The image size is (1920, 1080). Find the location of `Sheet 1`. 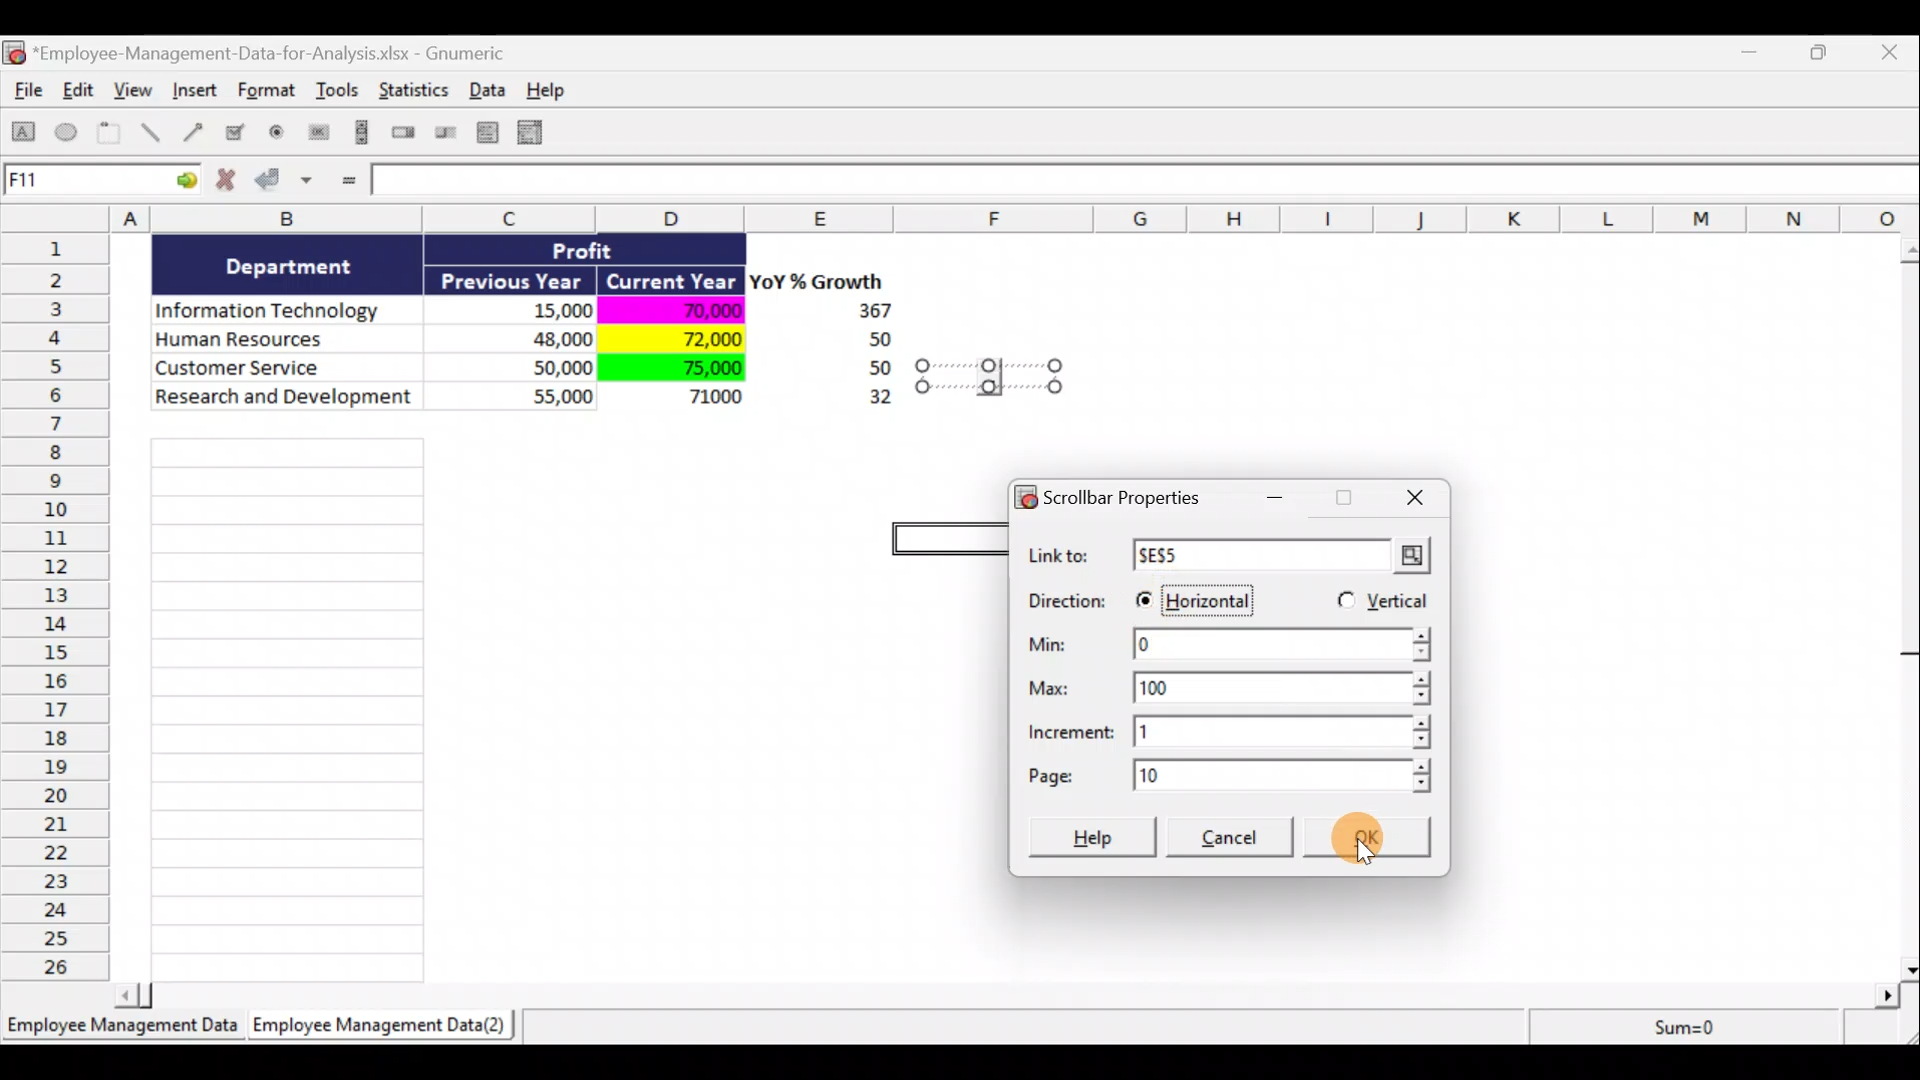

Sheet 1 is located at coordinates (125, 1032).